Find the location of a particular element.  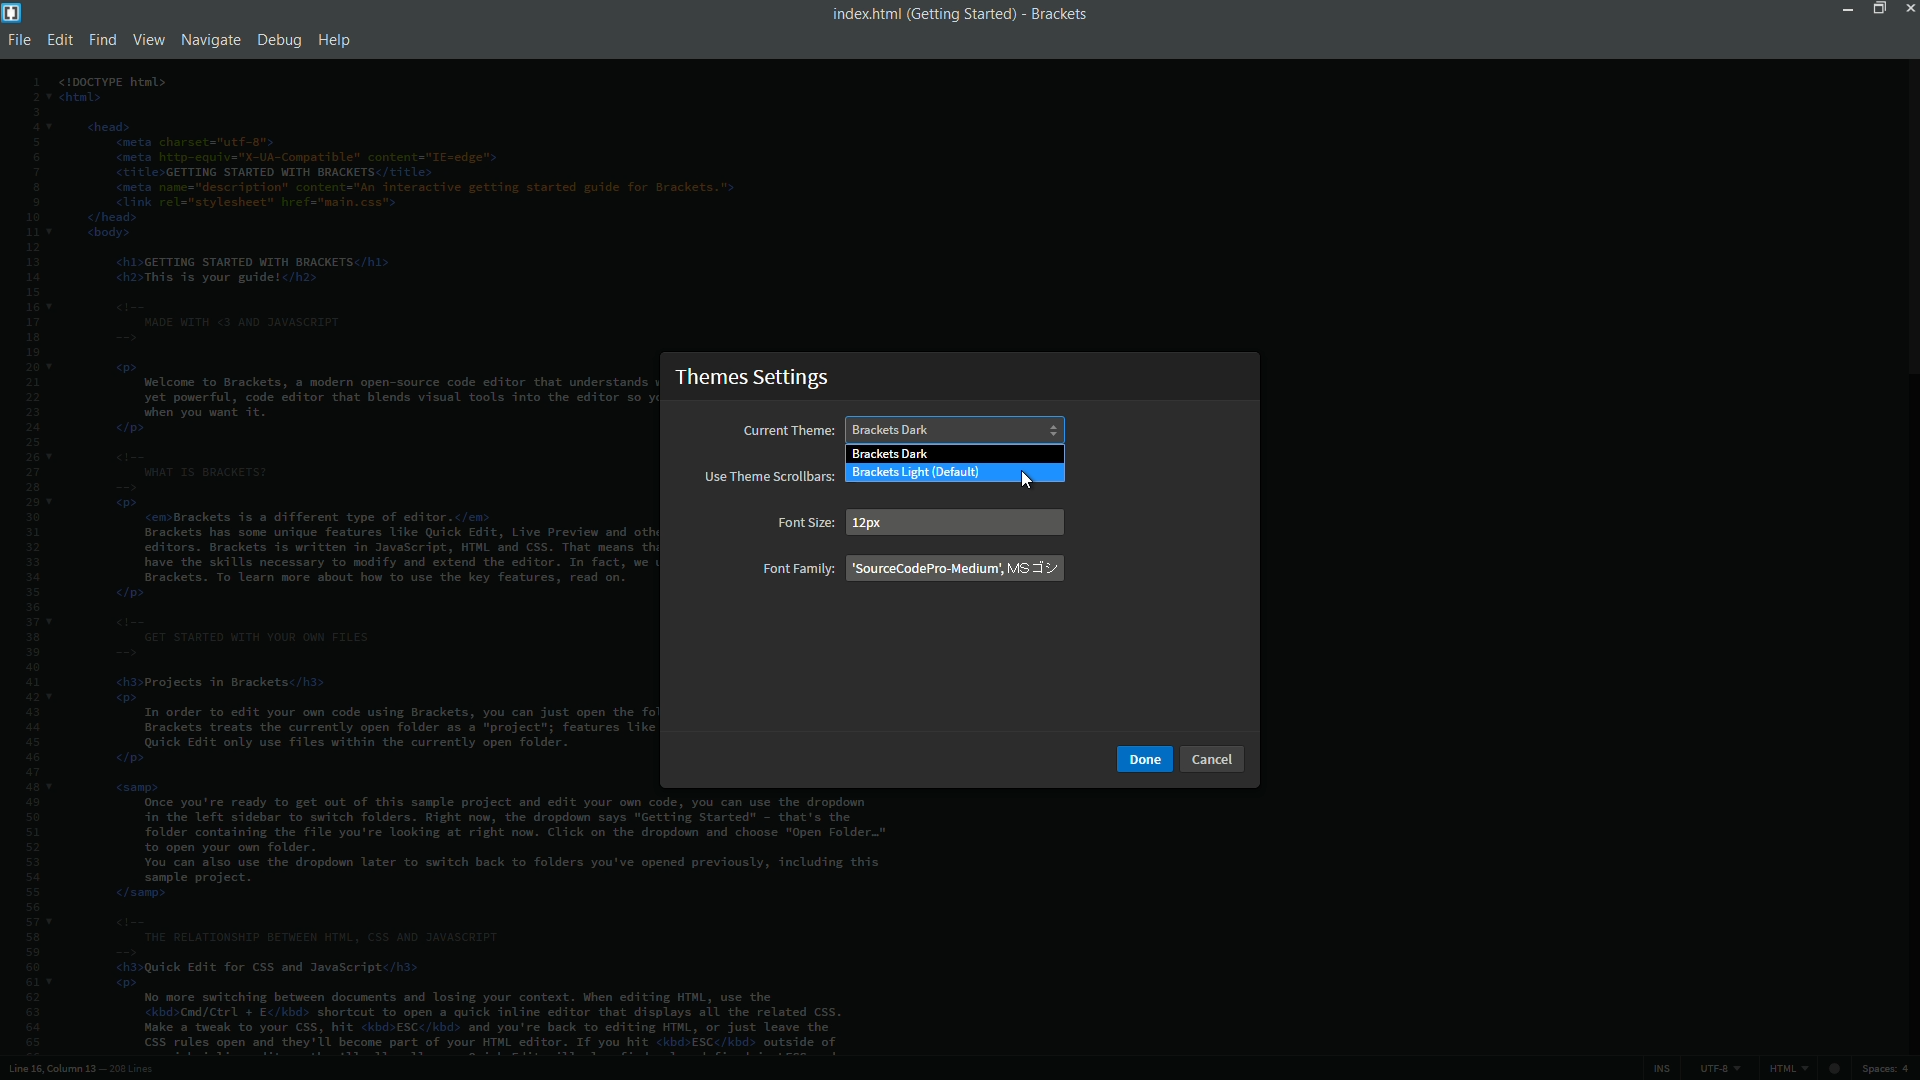

help menu is located at coordinates (335, 42).